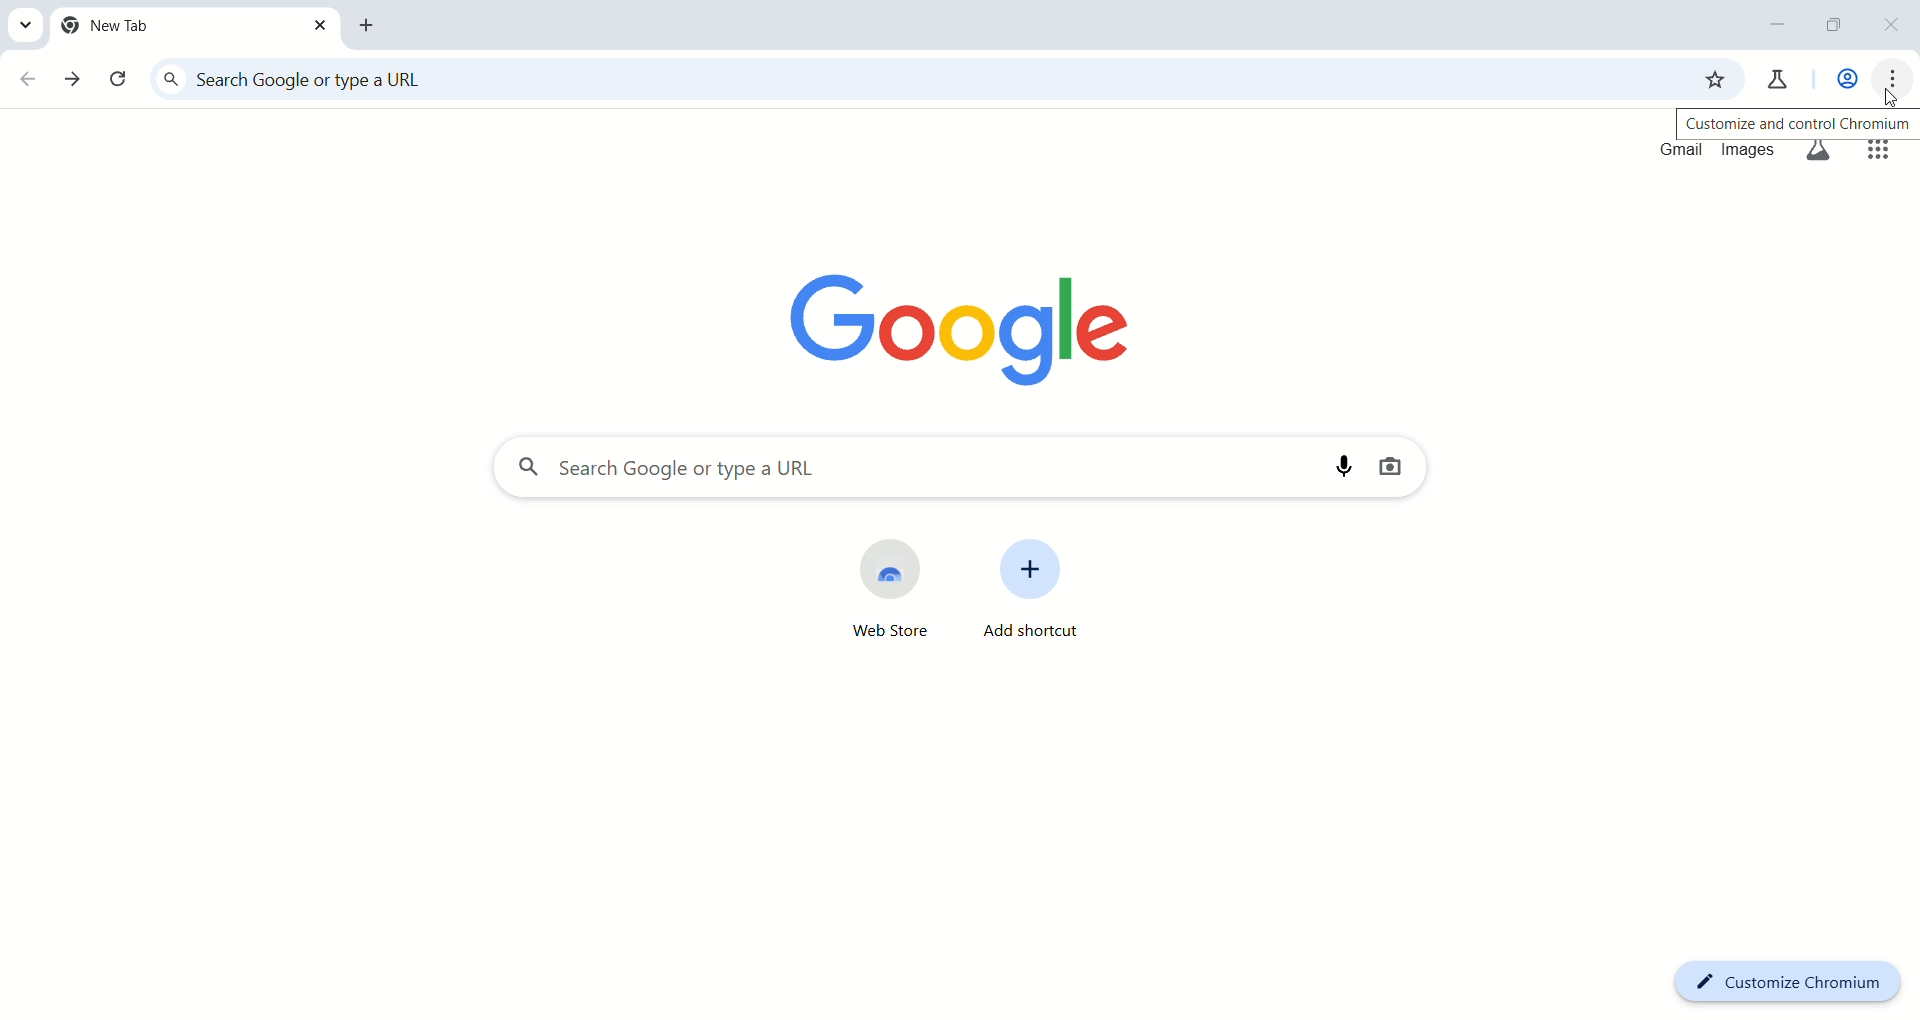  What do you see at coordinates (1797, 982) in the screenshot?
I see `customize chromium` at bounding box center [1797, 982].